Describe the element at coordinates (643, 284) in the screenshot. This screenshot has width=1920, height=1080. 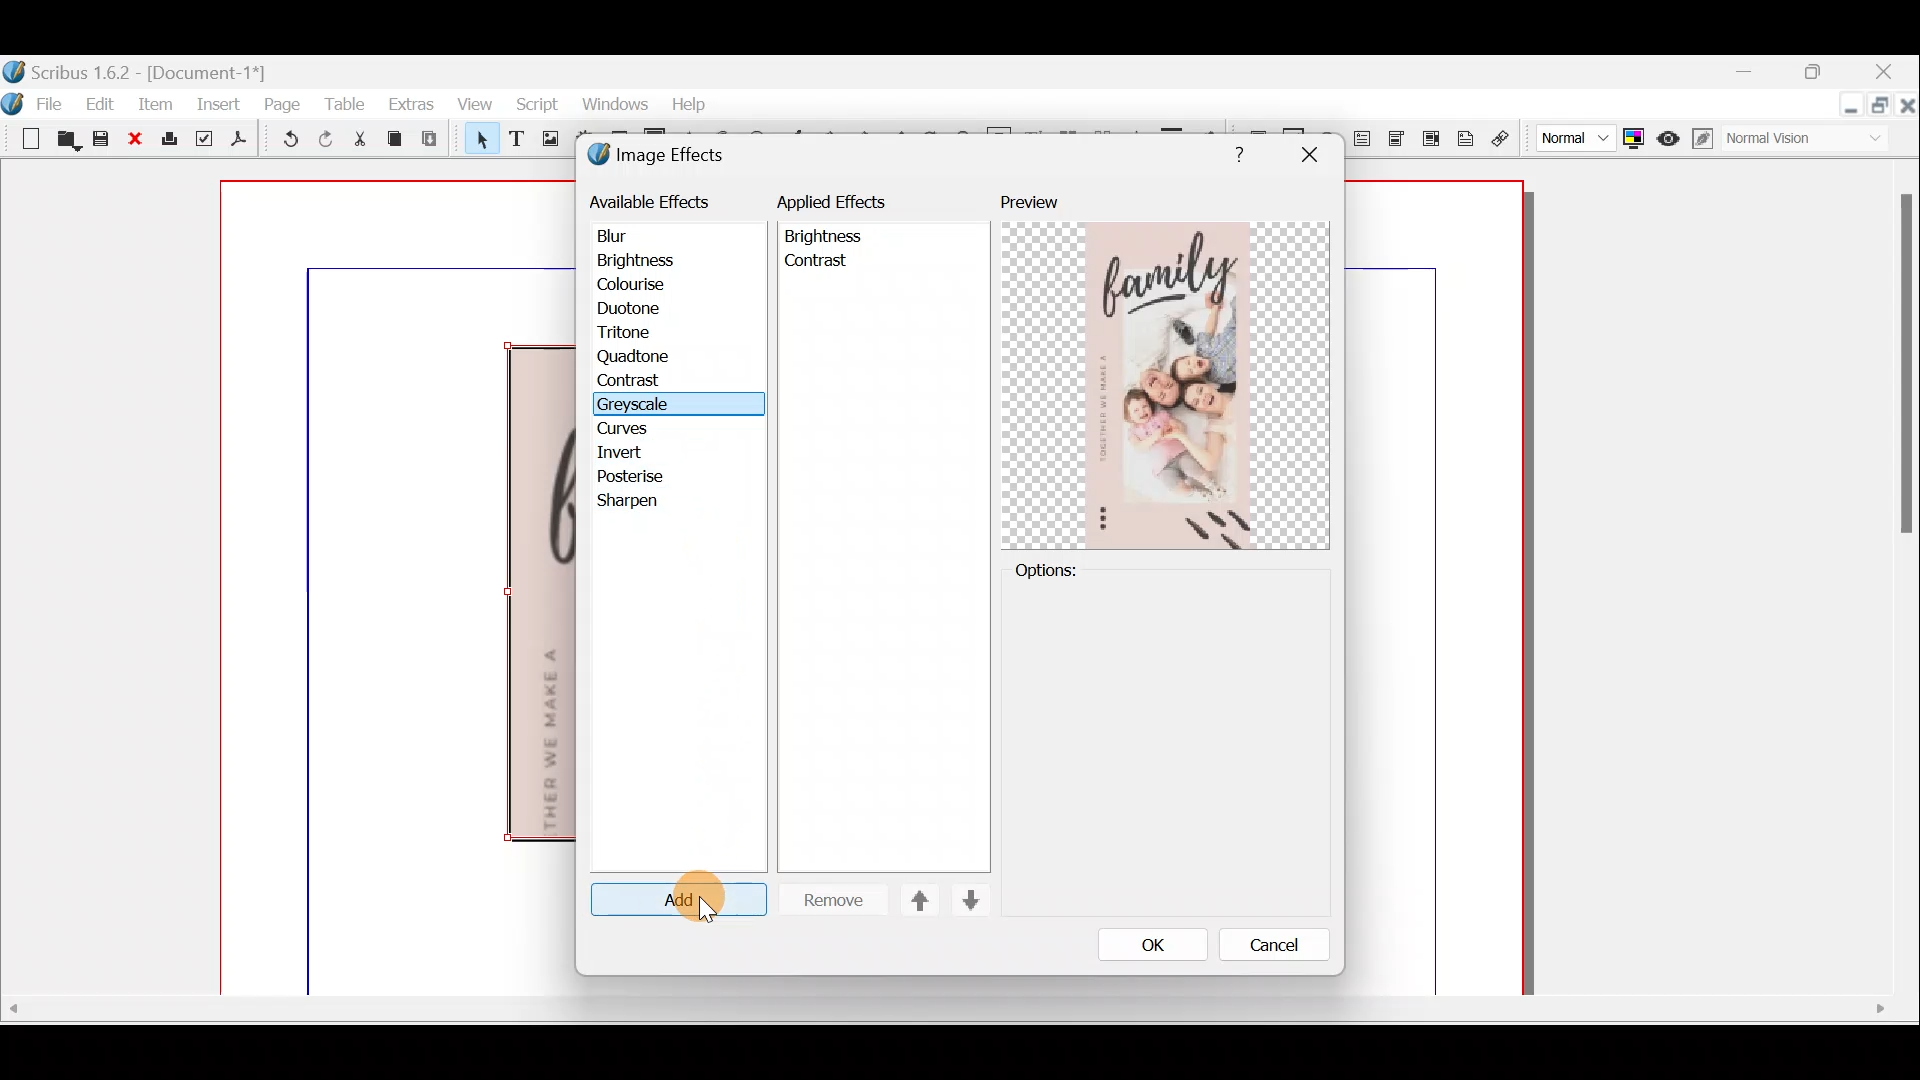
I see `colourise` at that location.